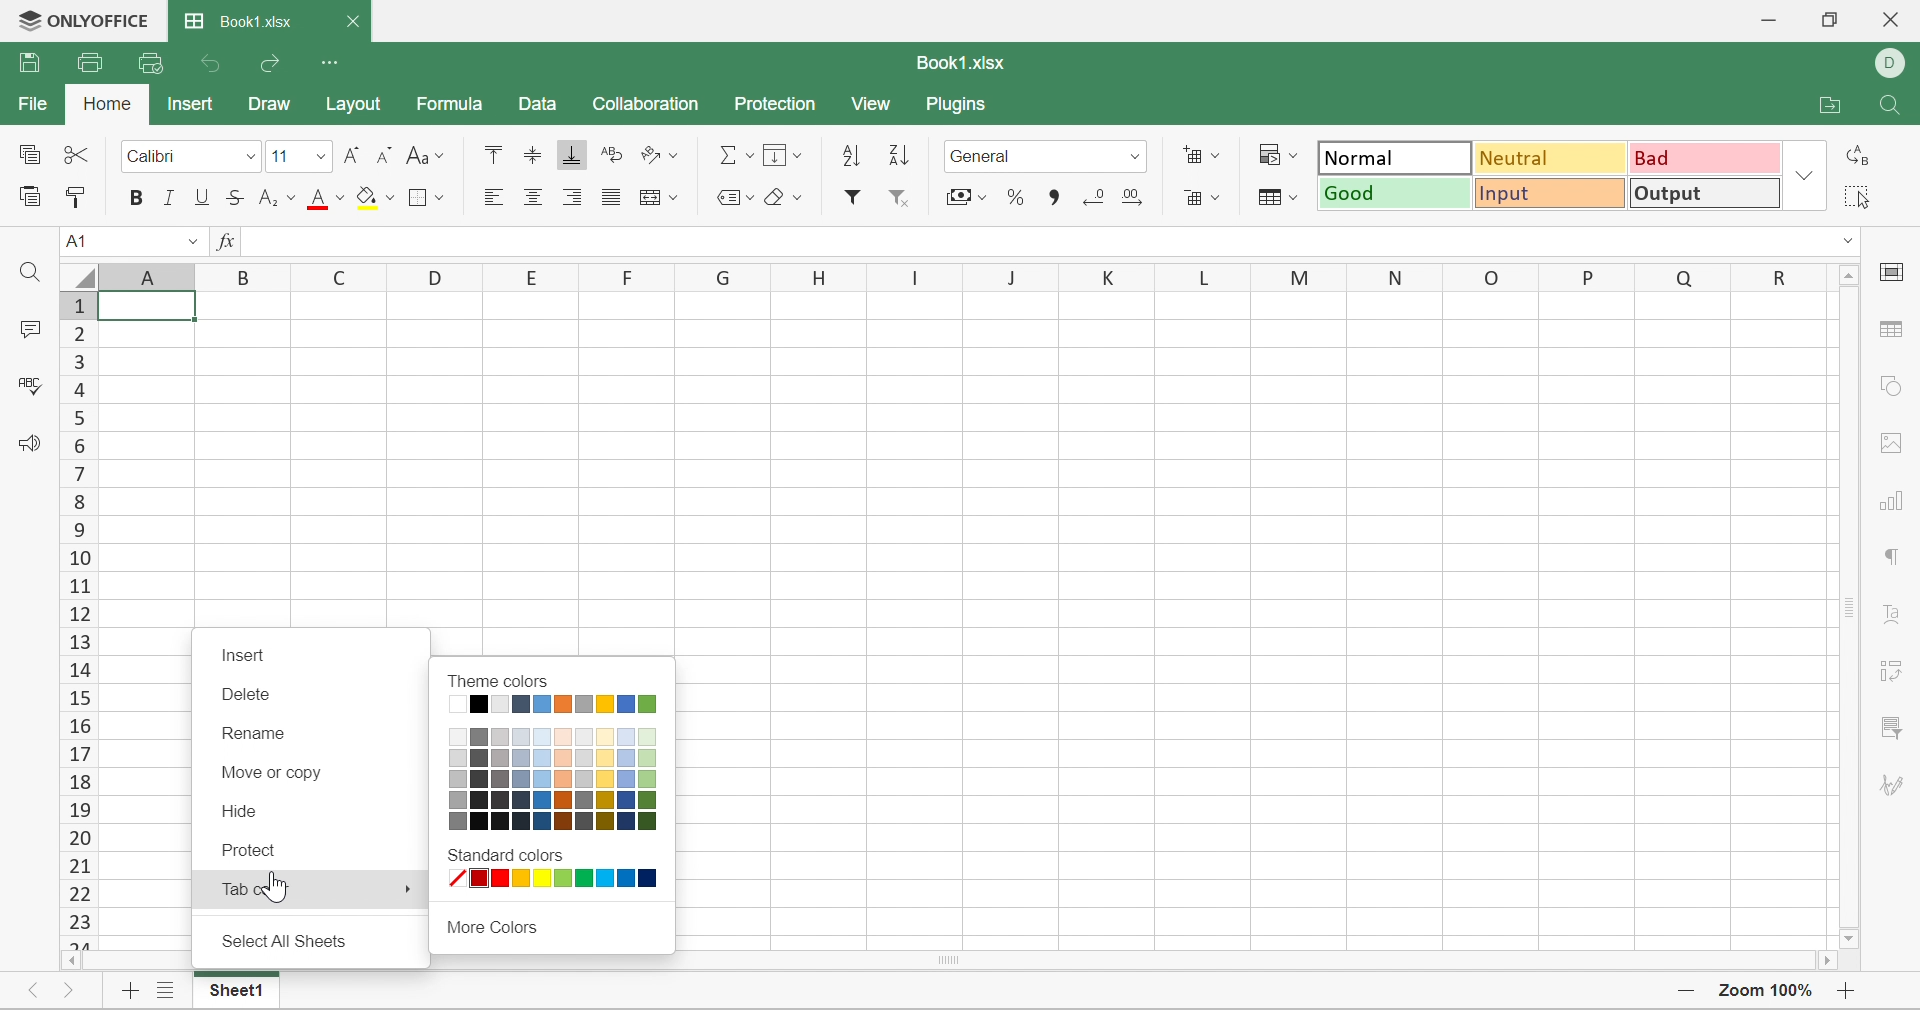  Describe the element at coordinates (1205, 199) in the screenshot. I see `Delete cell` at that location.